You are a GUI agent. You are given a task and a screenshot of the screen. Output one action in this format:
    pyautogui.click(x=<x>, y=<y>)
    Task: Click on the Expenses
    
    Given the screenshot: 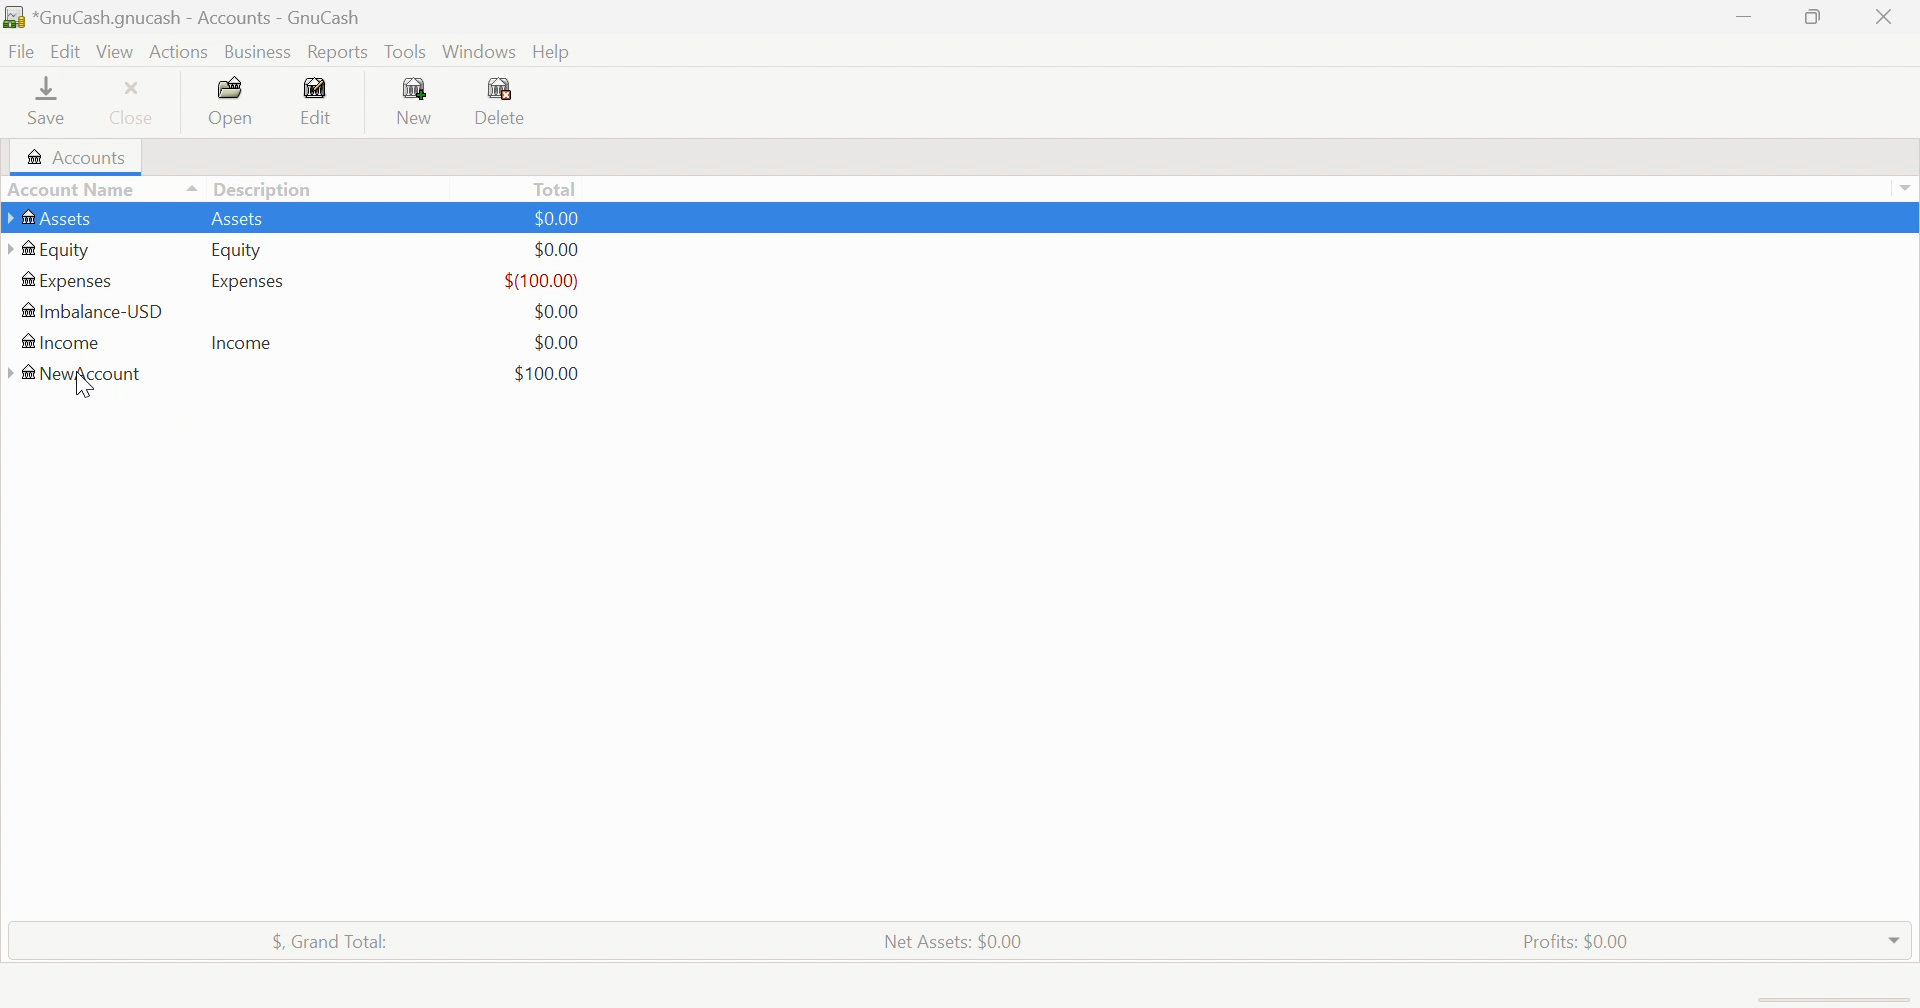 What is the action you would take?
    pyautogui.click(x=251, y=282)
    